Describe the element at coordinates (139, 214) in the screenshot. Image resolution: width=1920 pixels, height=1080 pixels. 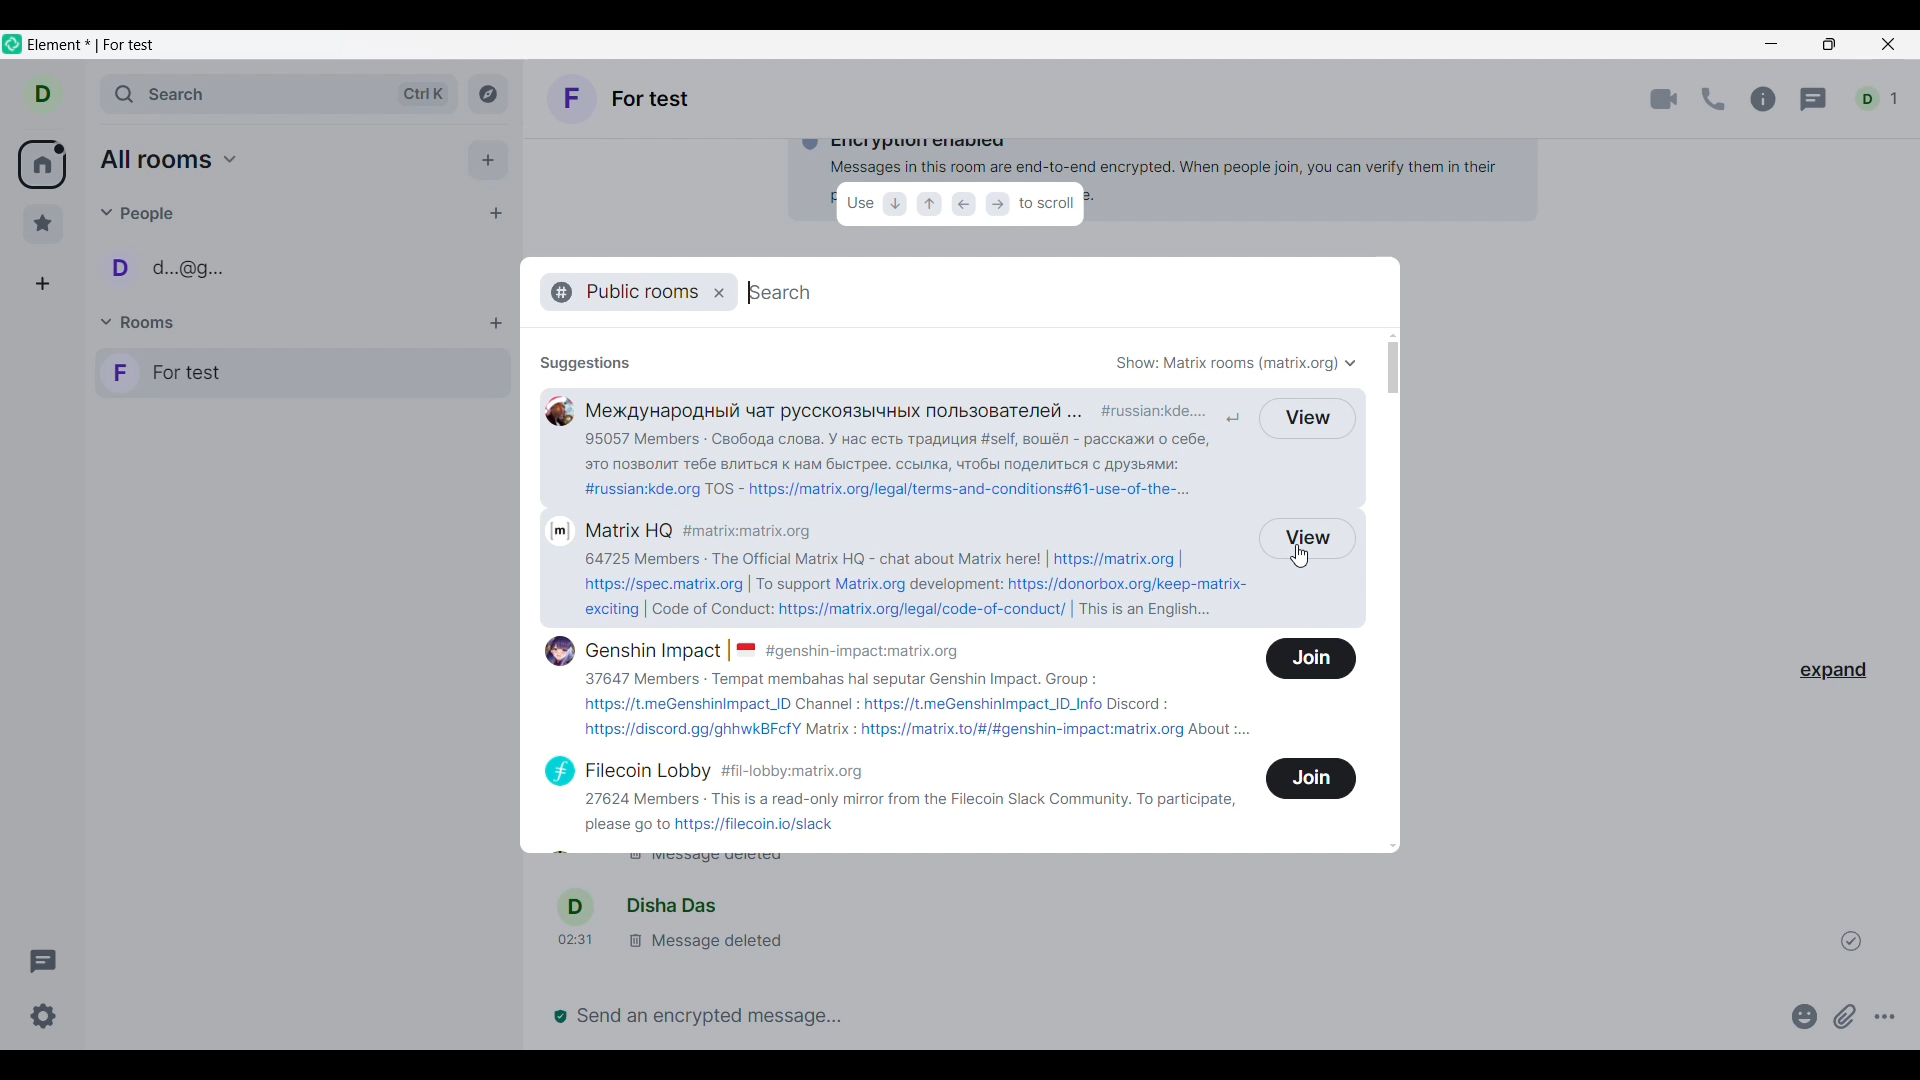
I see `People` at that location.